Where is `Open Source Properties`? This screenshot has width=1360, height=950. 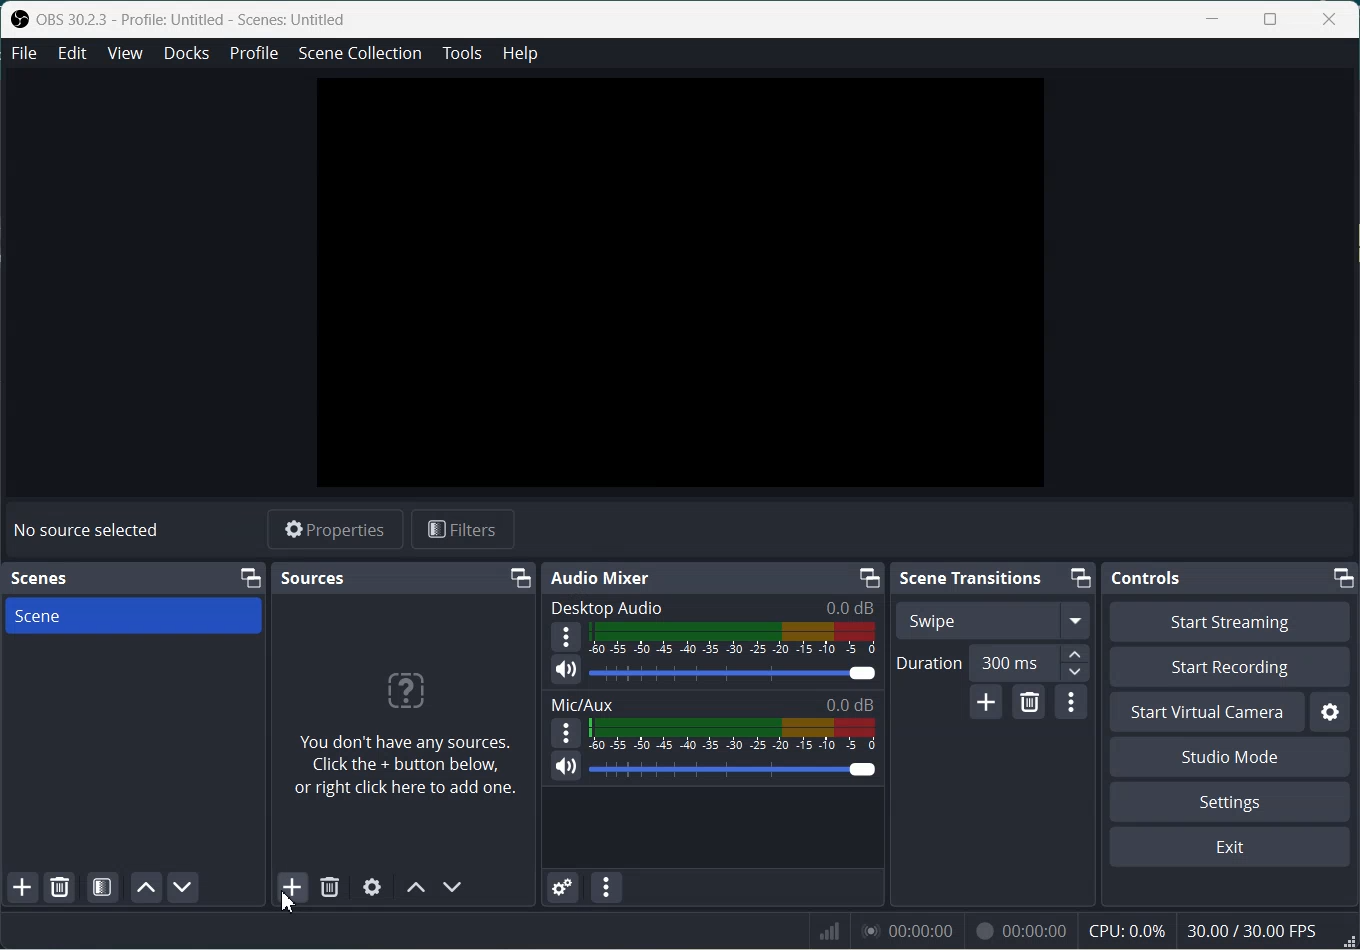 Open Source Properties is located at coordinates (372, 885).